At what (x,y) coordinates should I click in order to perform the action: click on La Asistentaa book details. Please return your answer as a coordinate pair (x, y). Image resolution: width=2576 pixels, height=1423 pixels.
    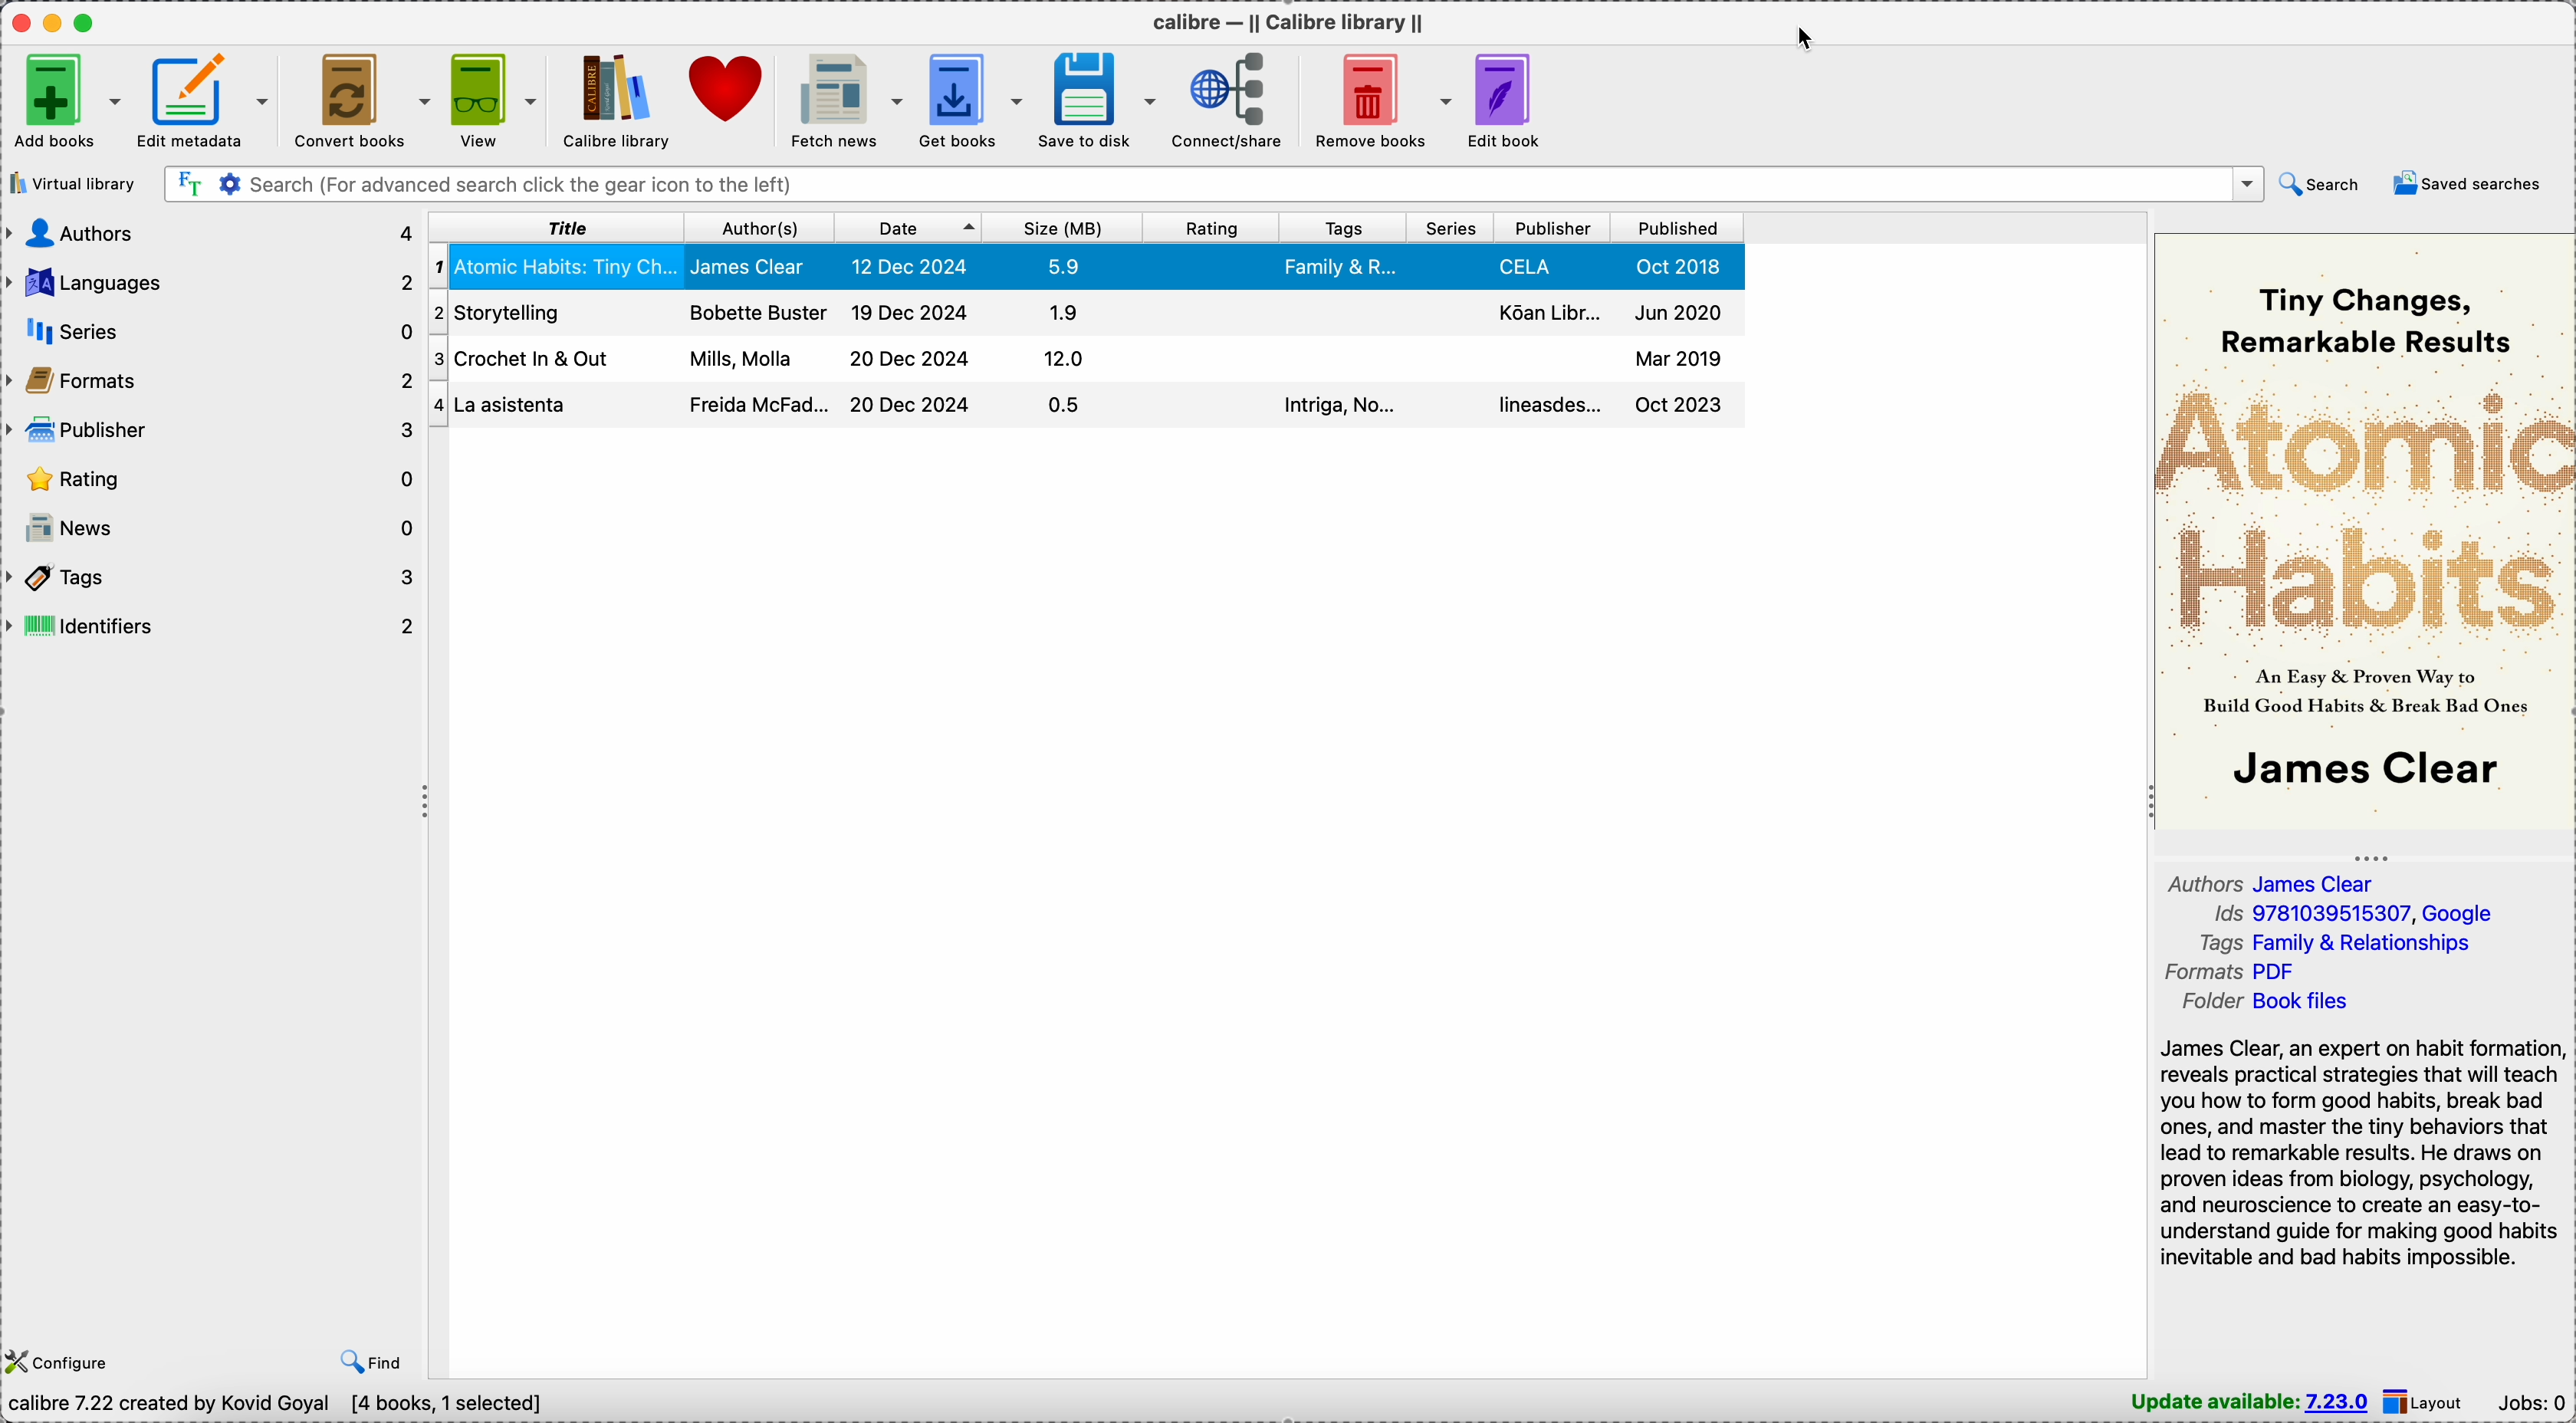
    Looking at the image, I should click on (1075, 360).